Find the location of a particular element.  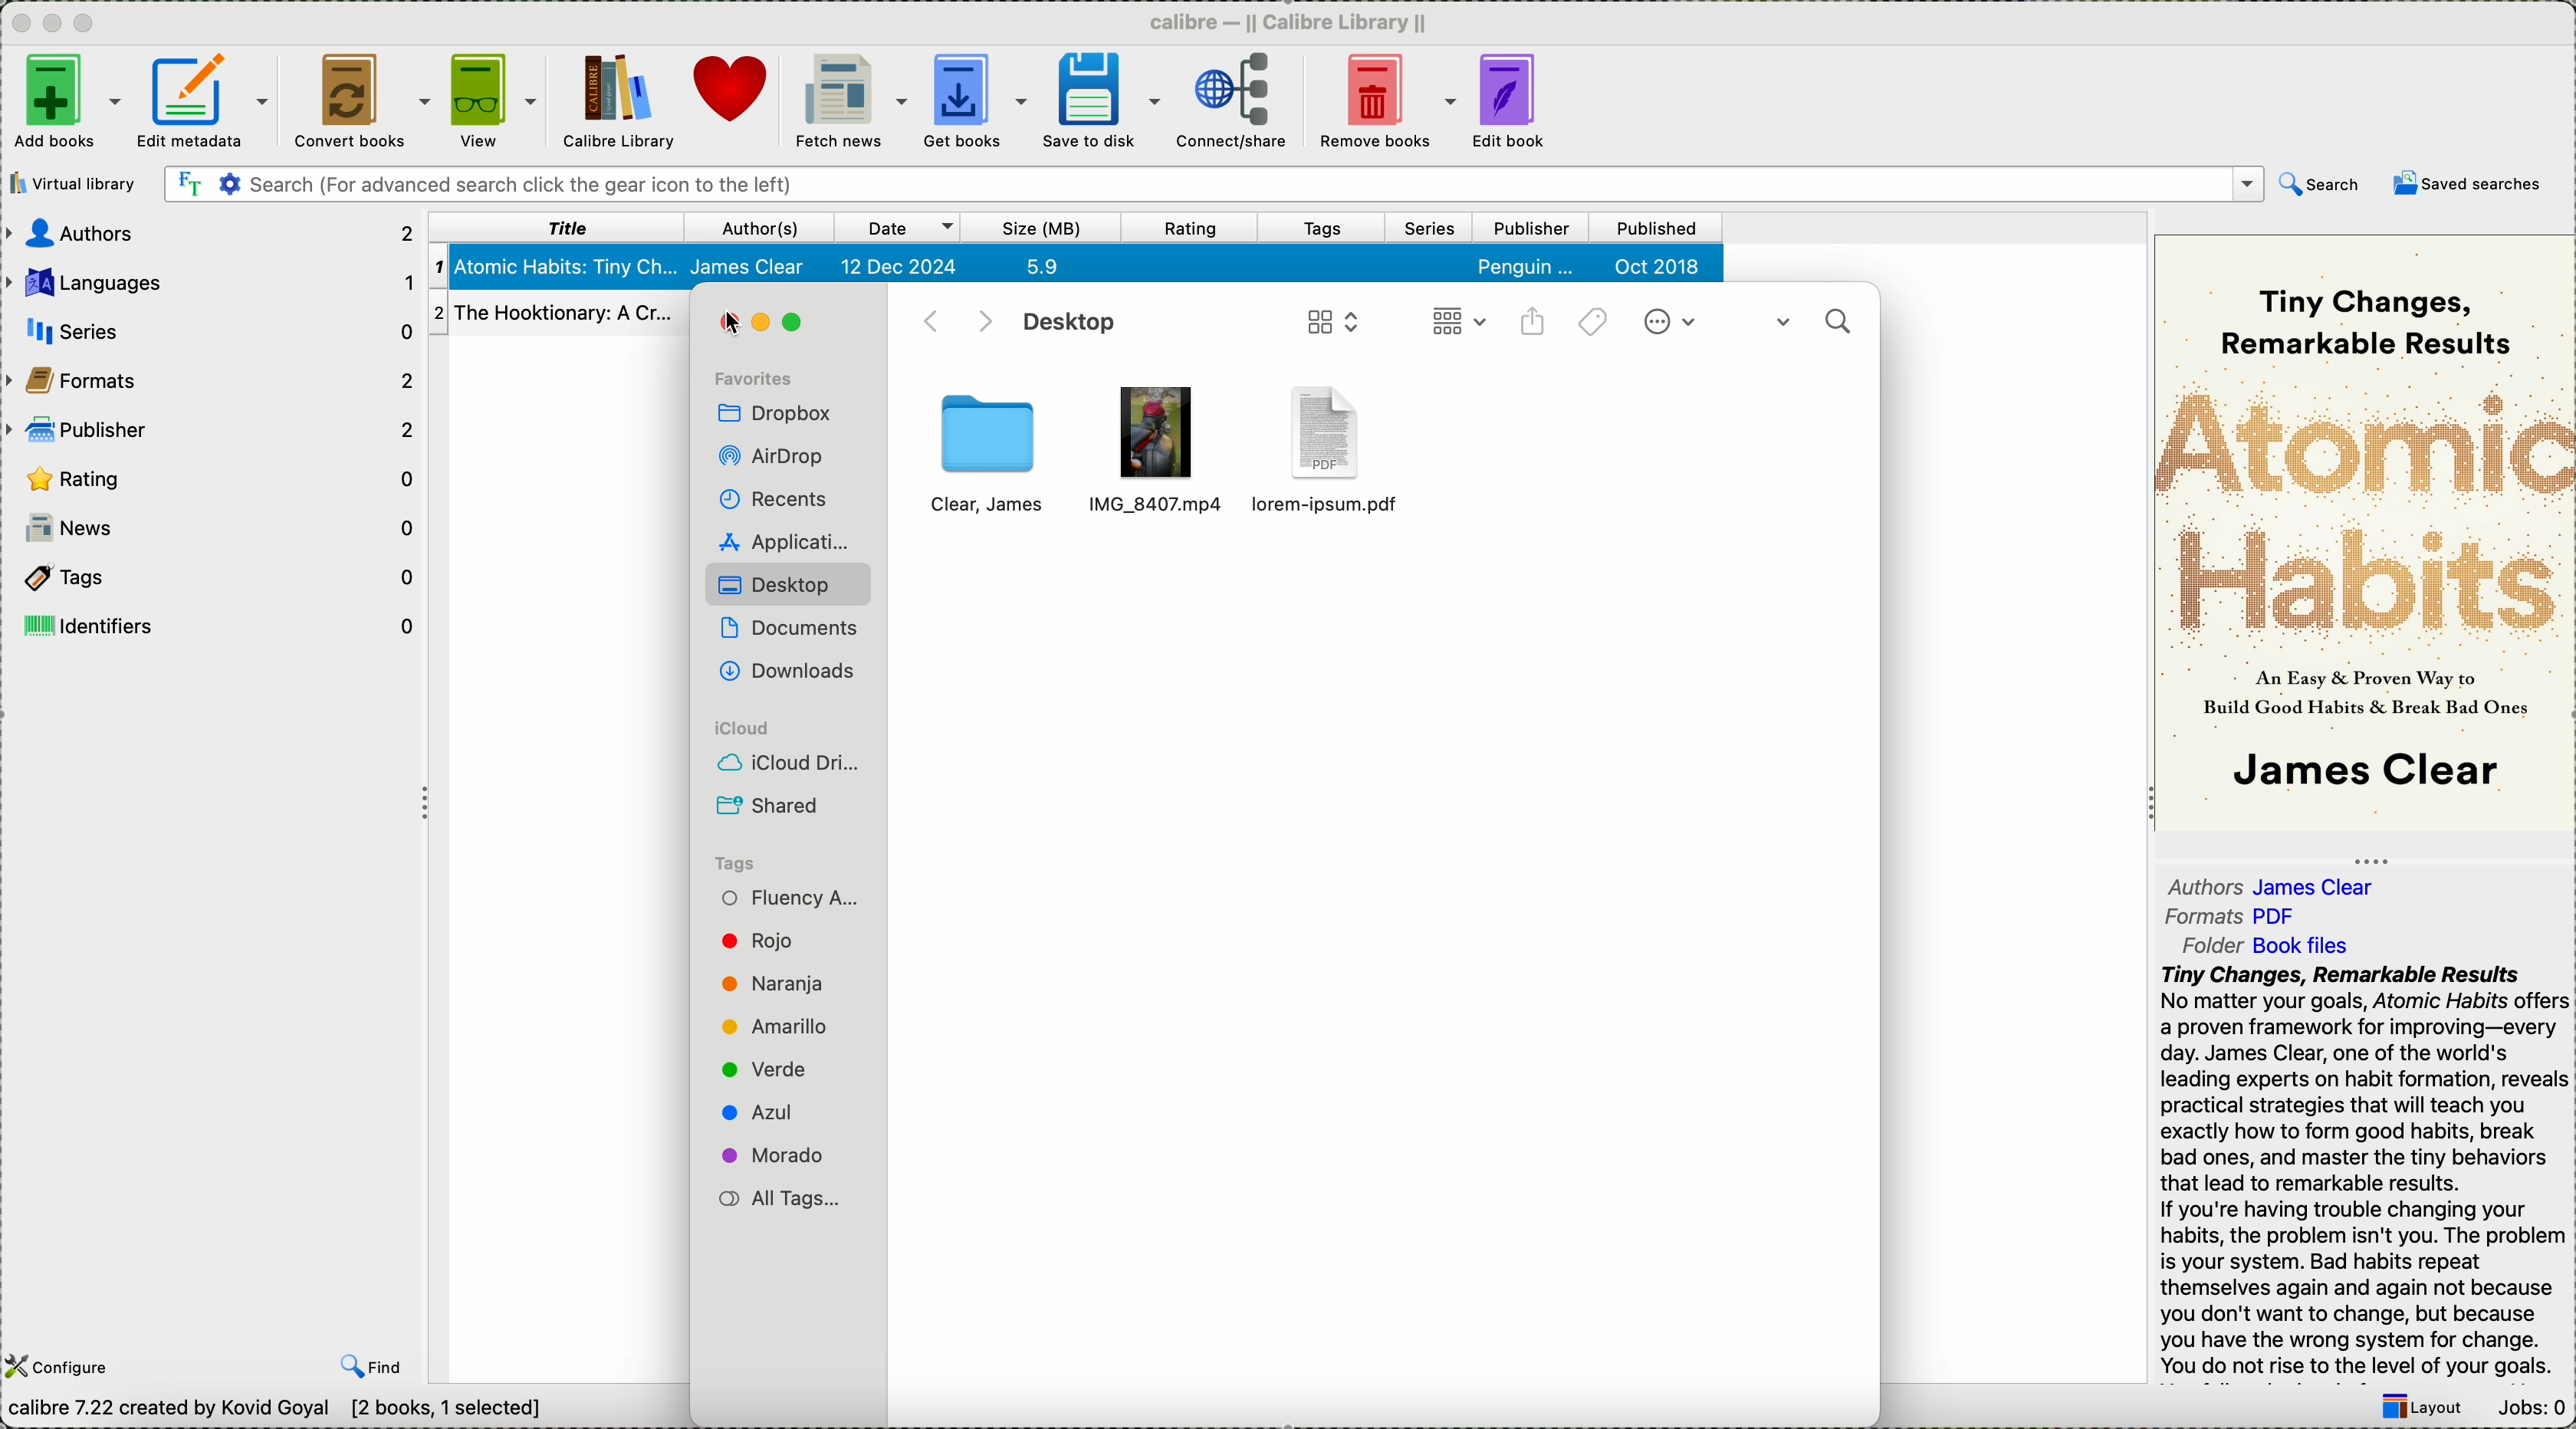

tag is located at coordinates (784, 896).